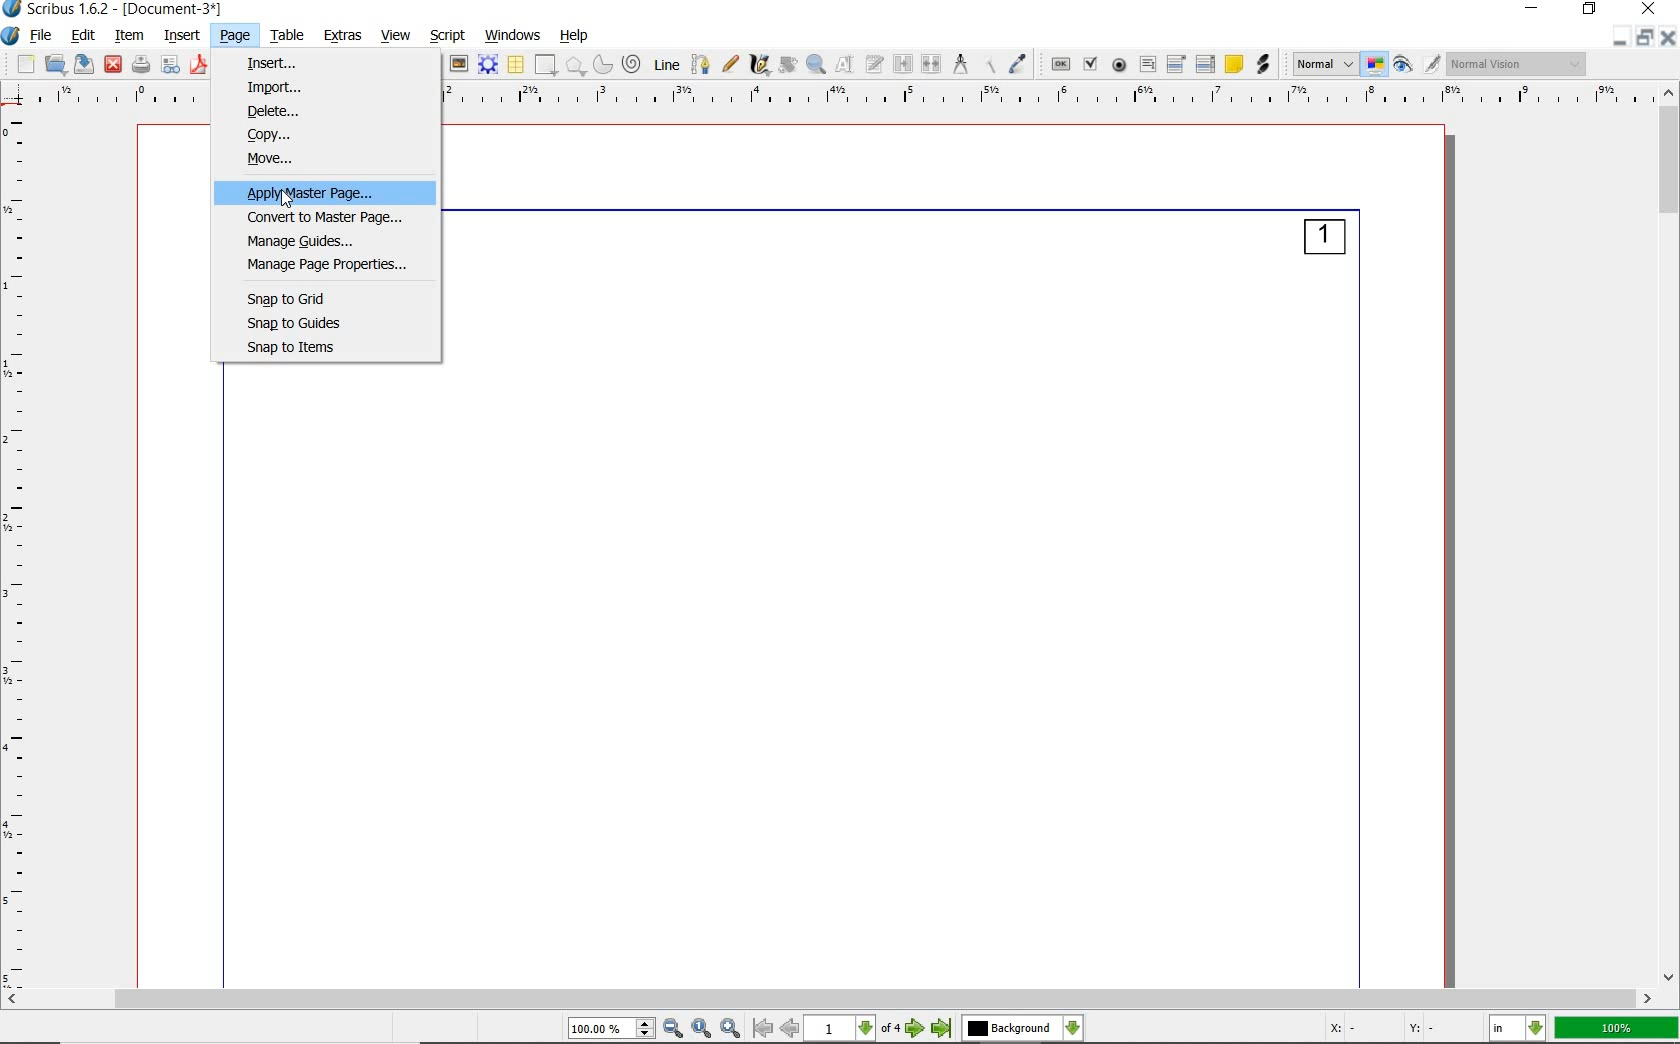 The image size is (1680, 1044). I want to click on scrollbar, so click(830, 999).